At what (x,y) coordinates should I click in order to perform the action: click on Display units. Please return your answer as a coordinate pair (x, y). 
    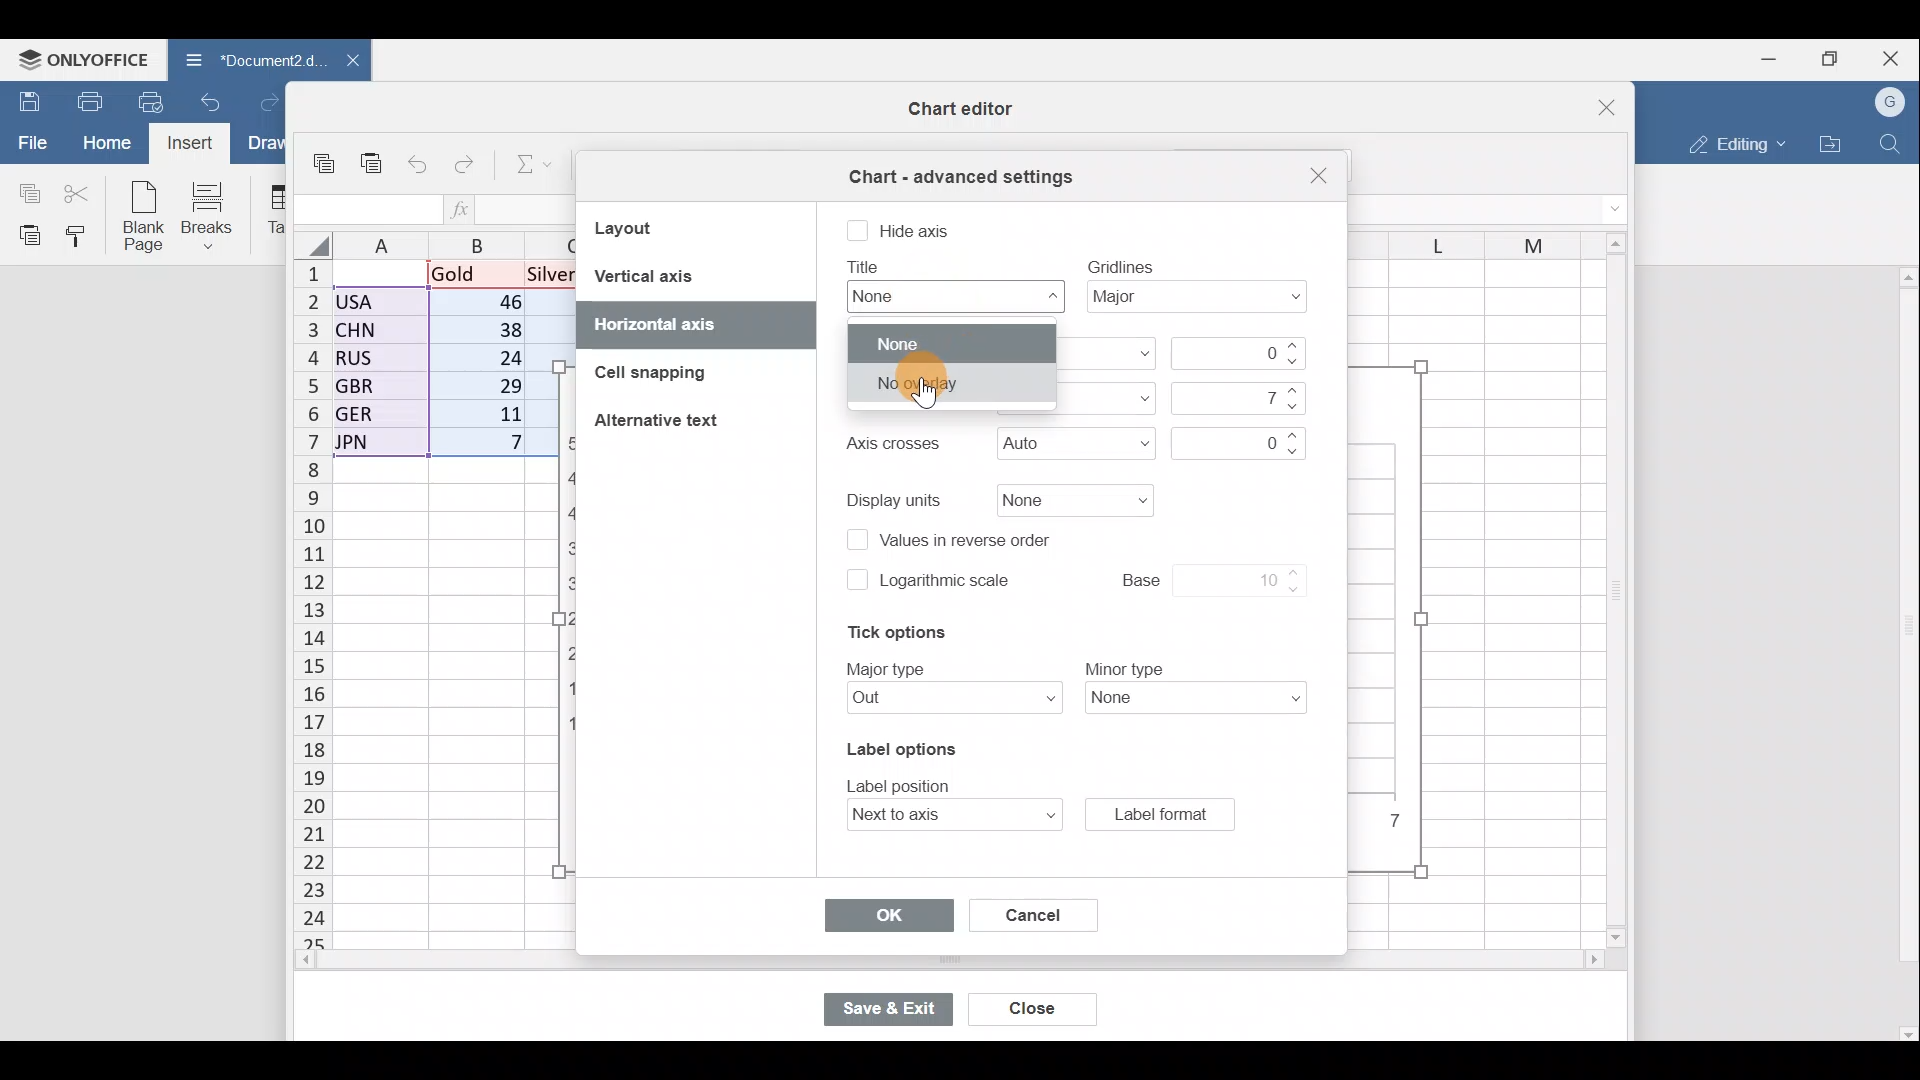
    Looking at the image, I should click on (1070, 501).